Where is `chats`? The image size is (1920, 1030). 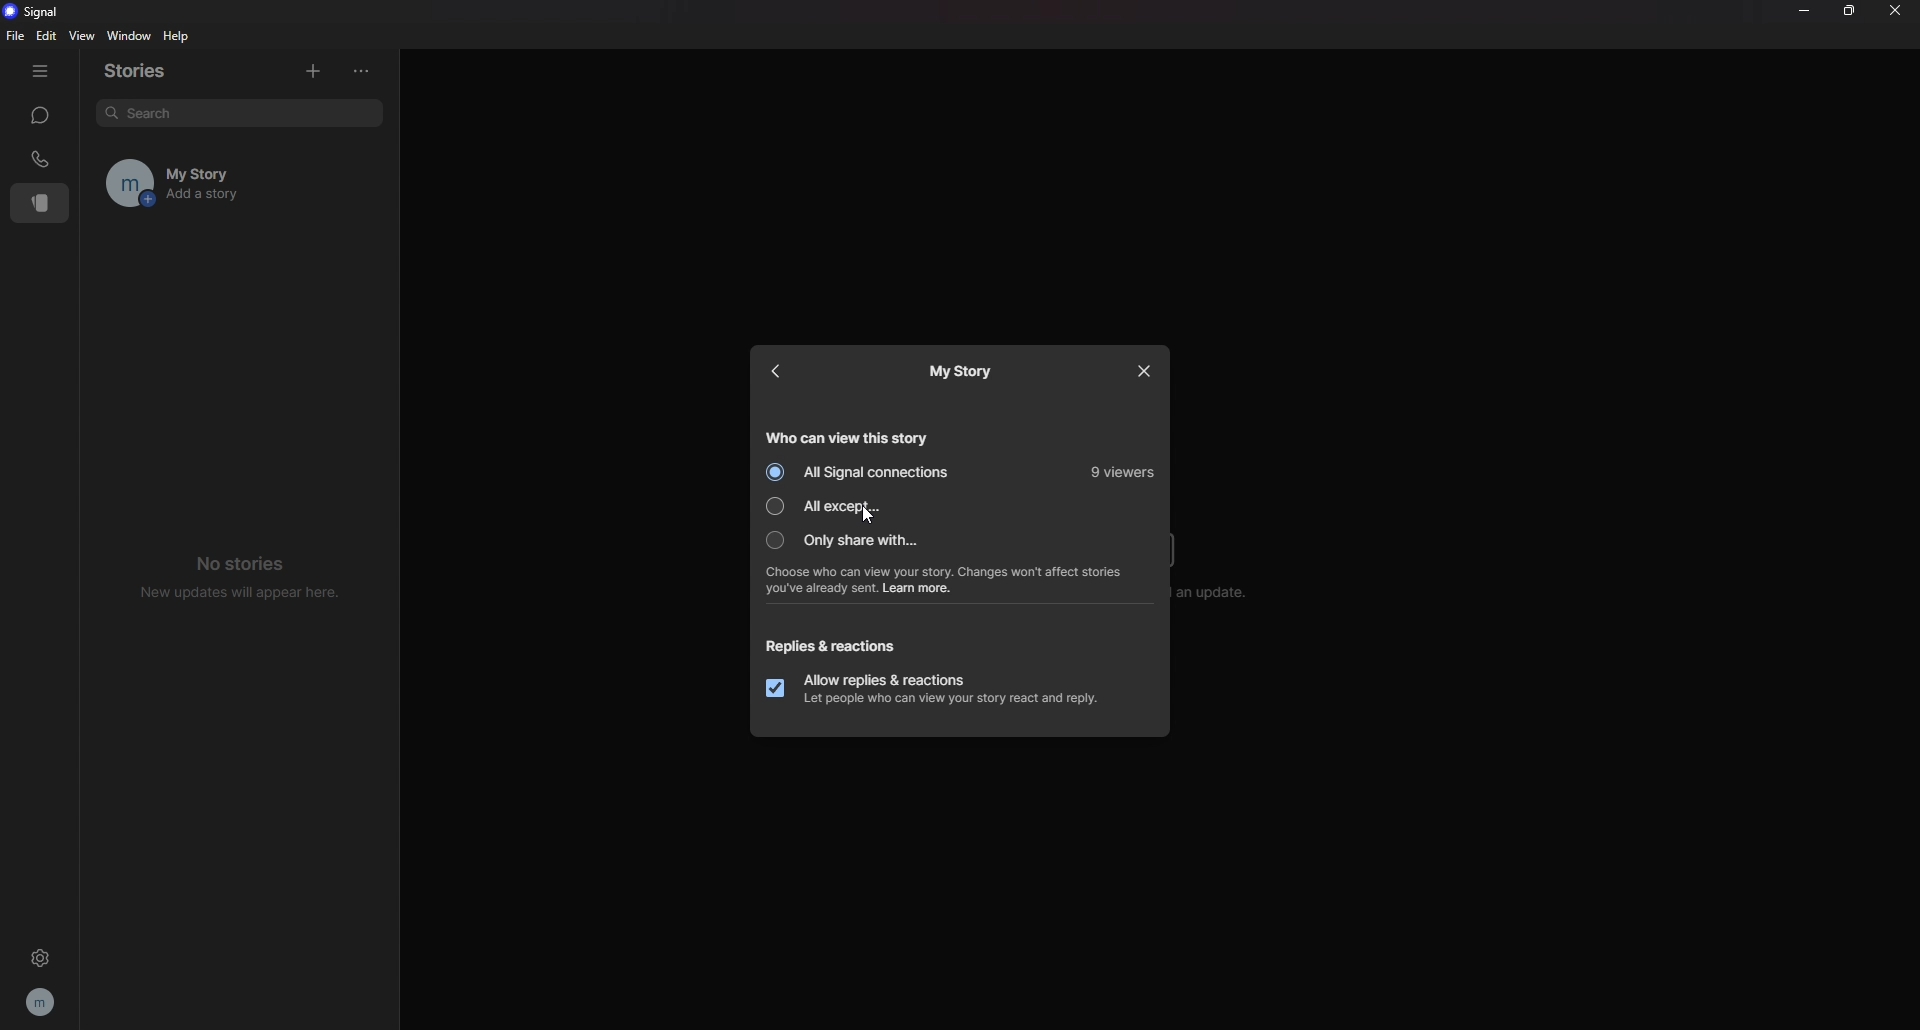 chats is located at coordinates (39, 115).